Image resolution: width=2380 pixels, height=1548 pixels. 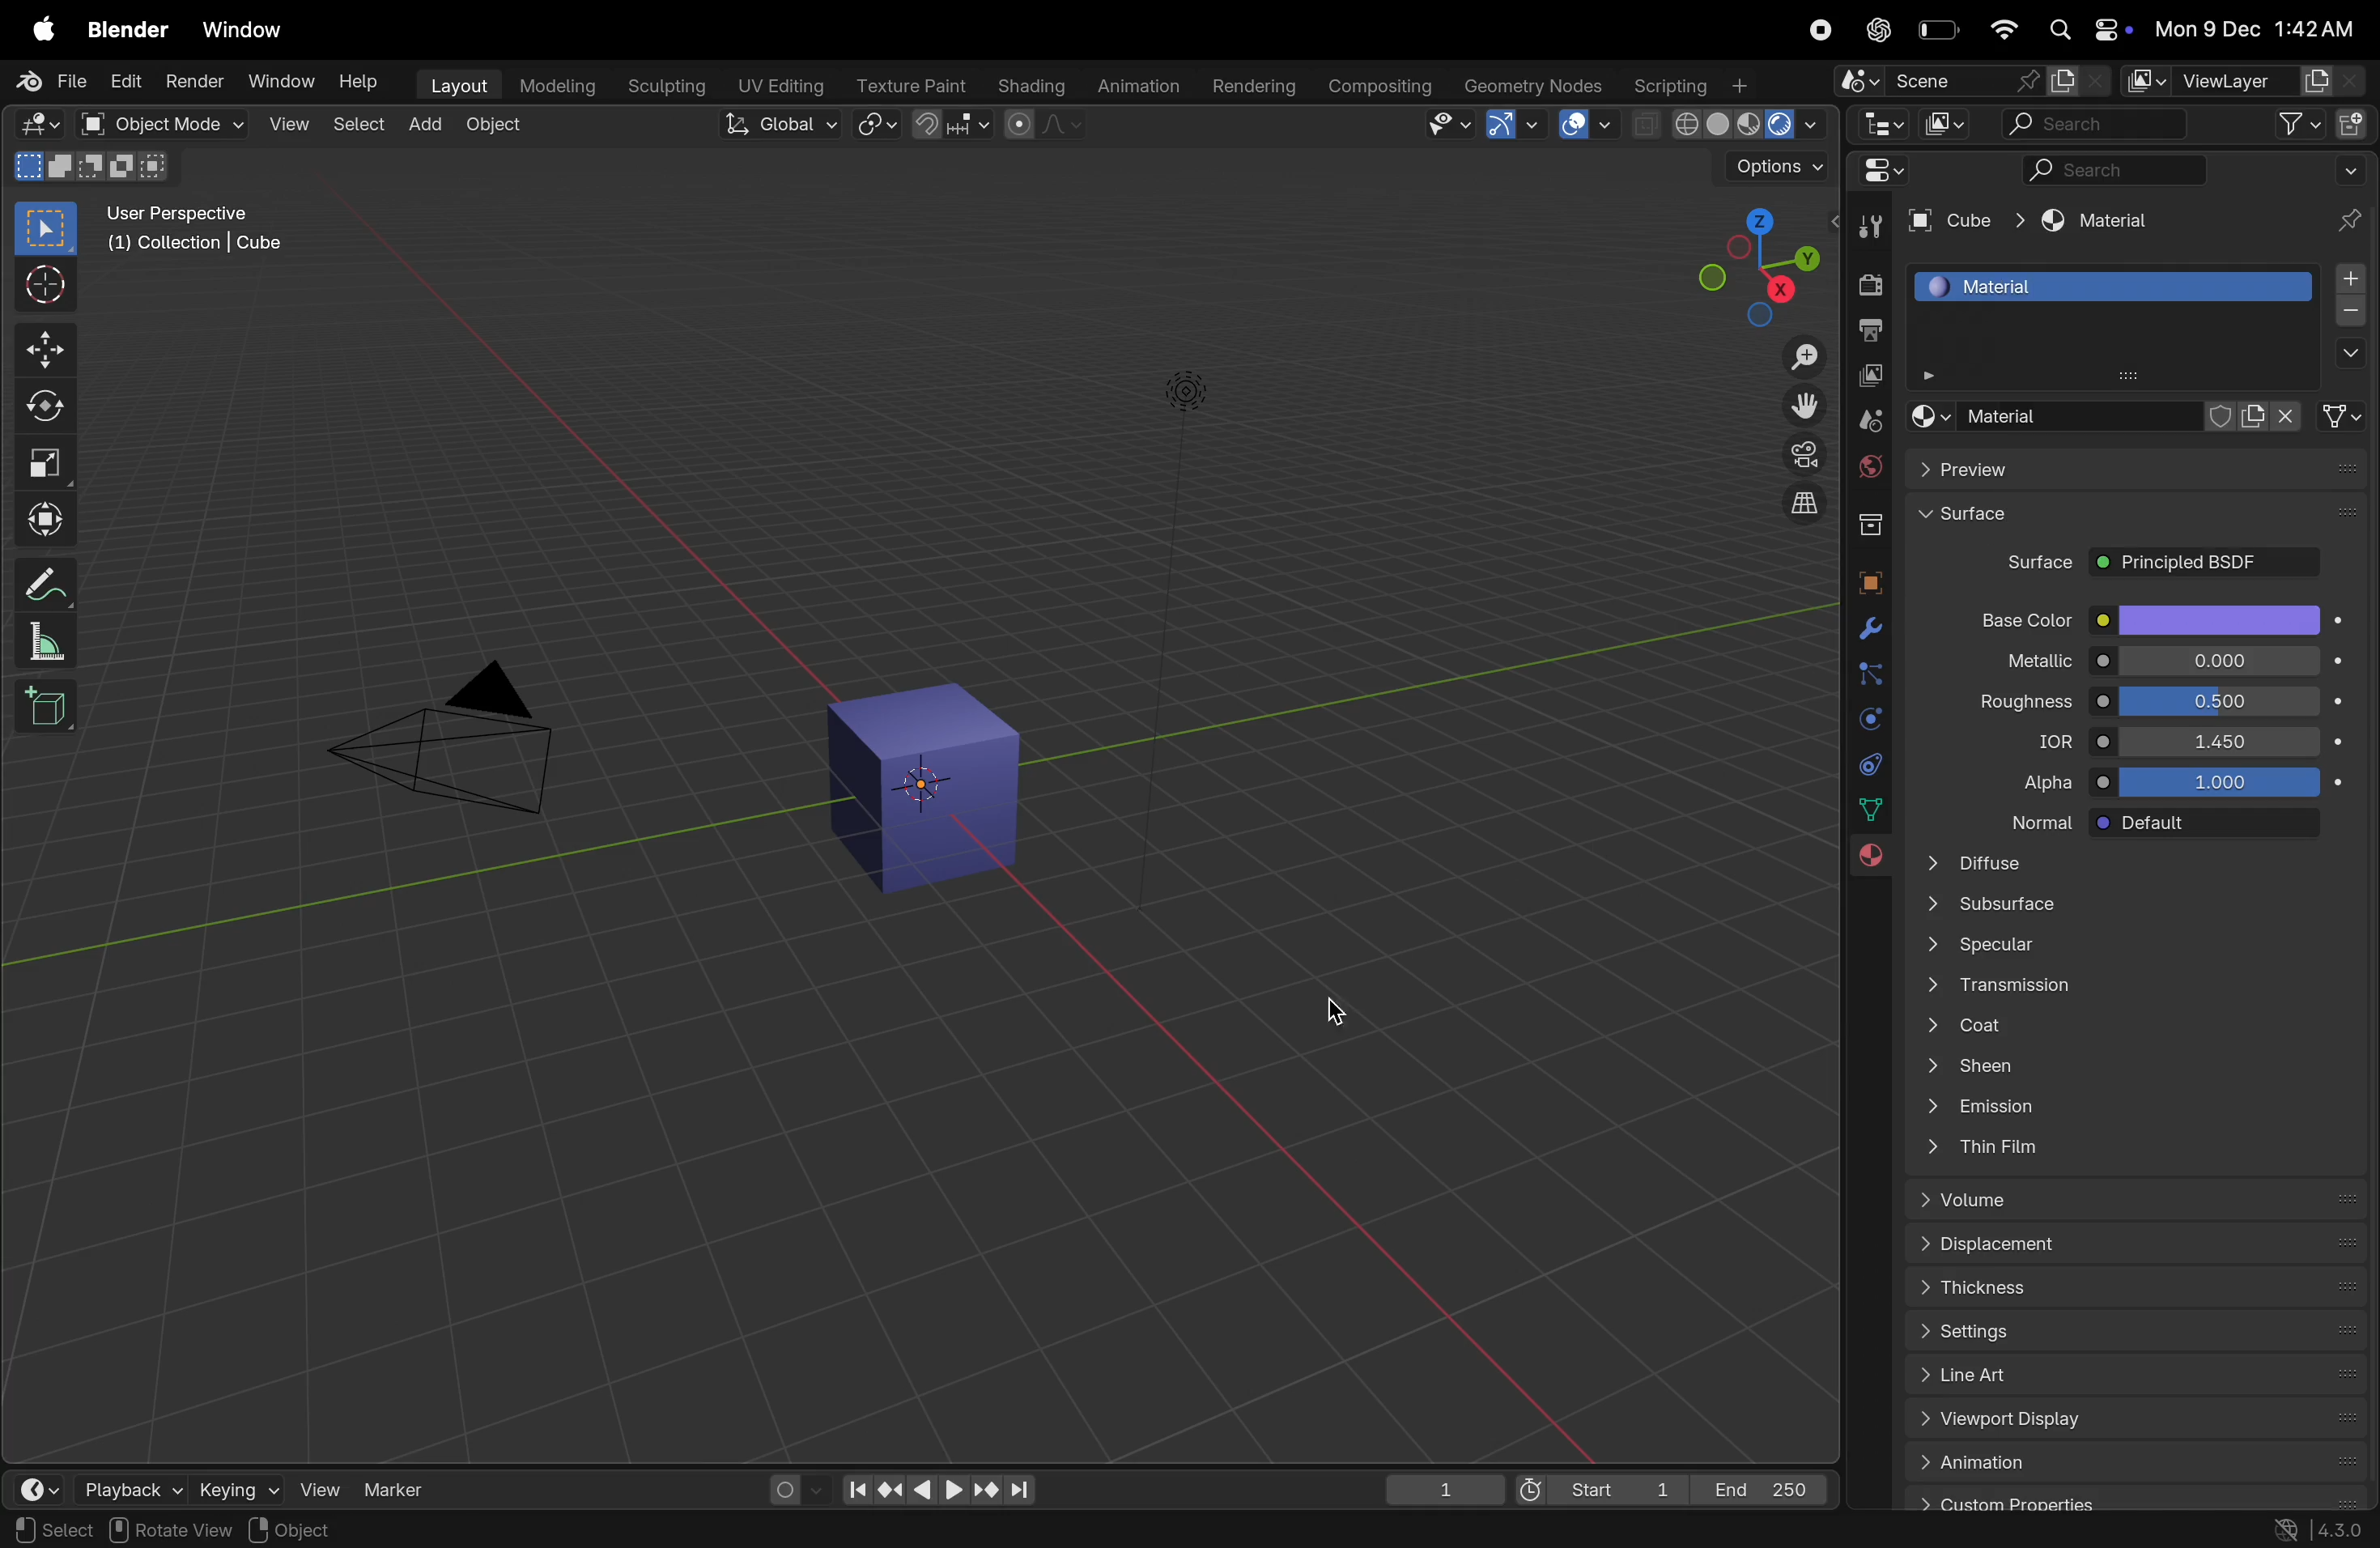 What do you see at coordinates (288, 126) in the screenshot?
I see `view` at bounding box center [288, 126].